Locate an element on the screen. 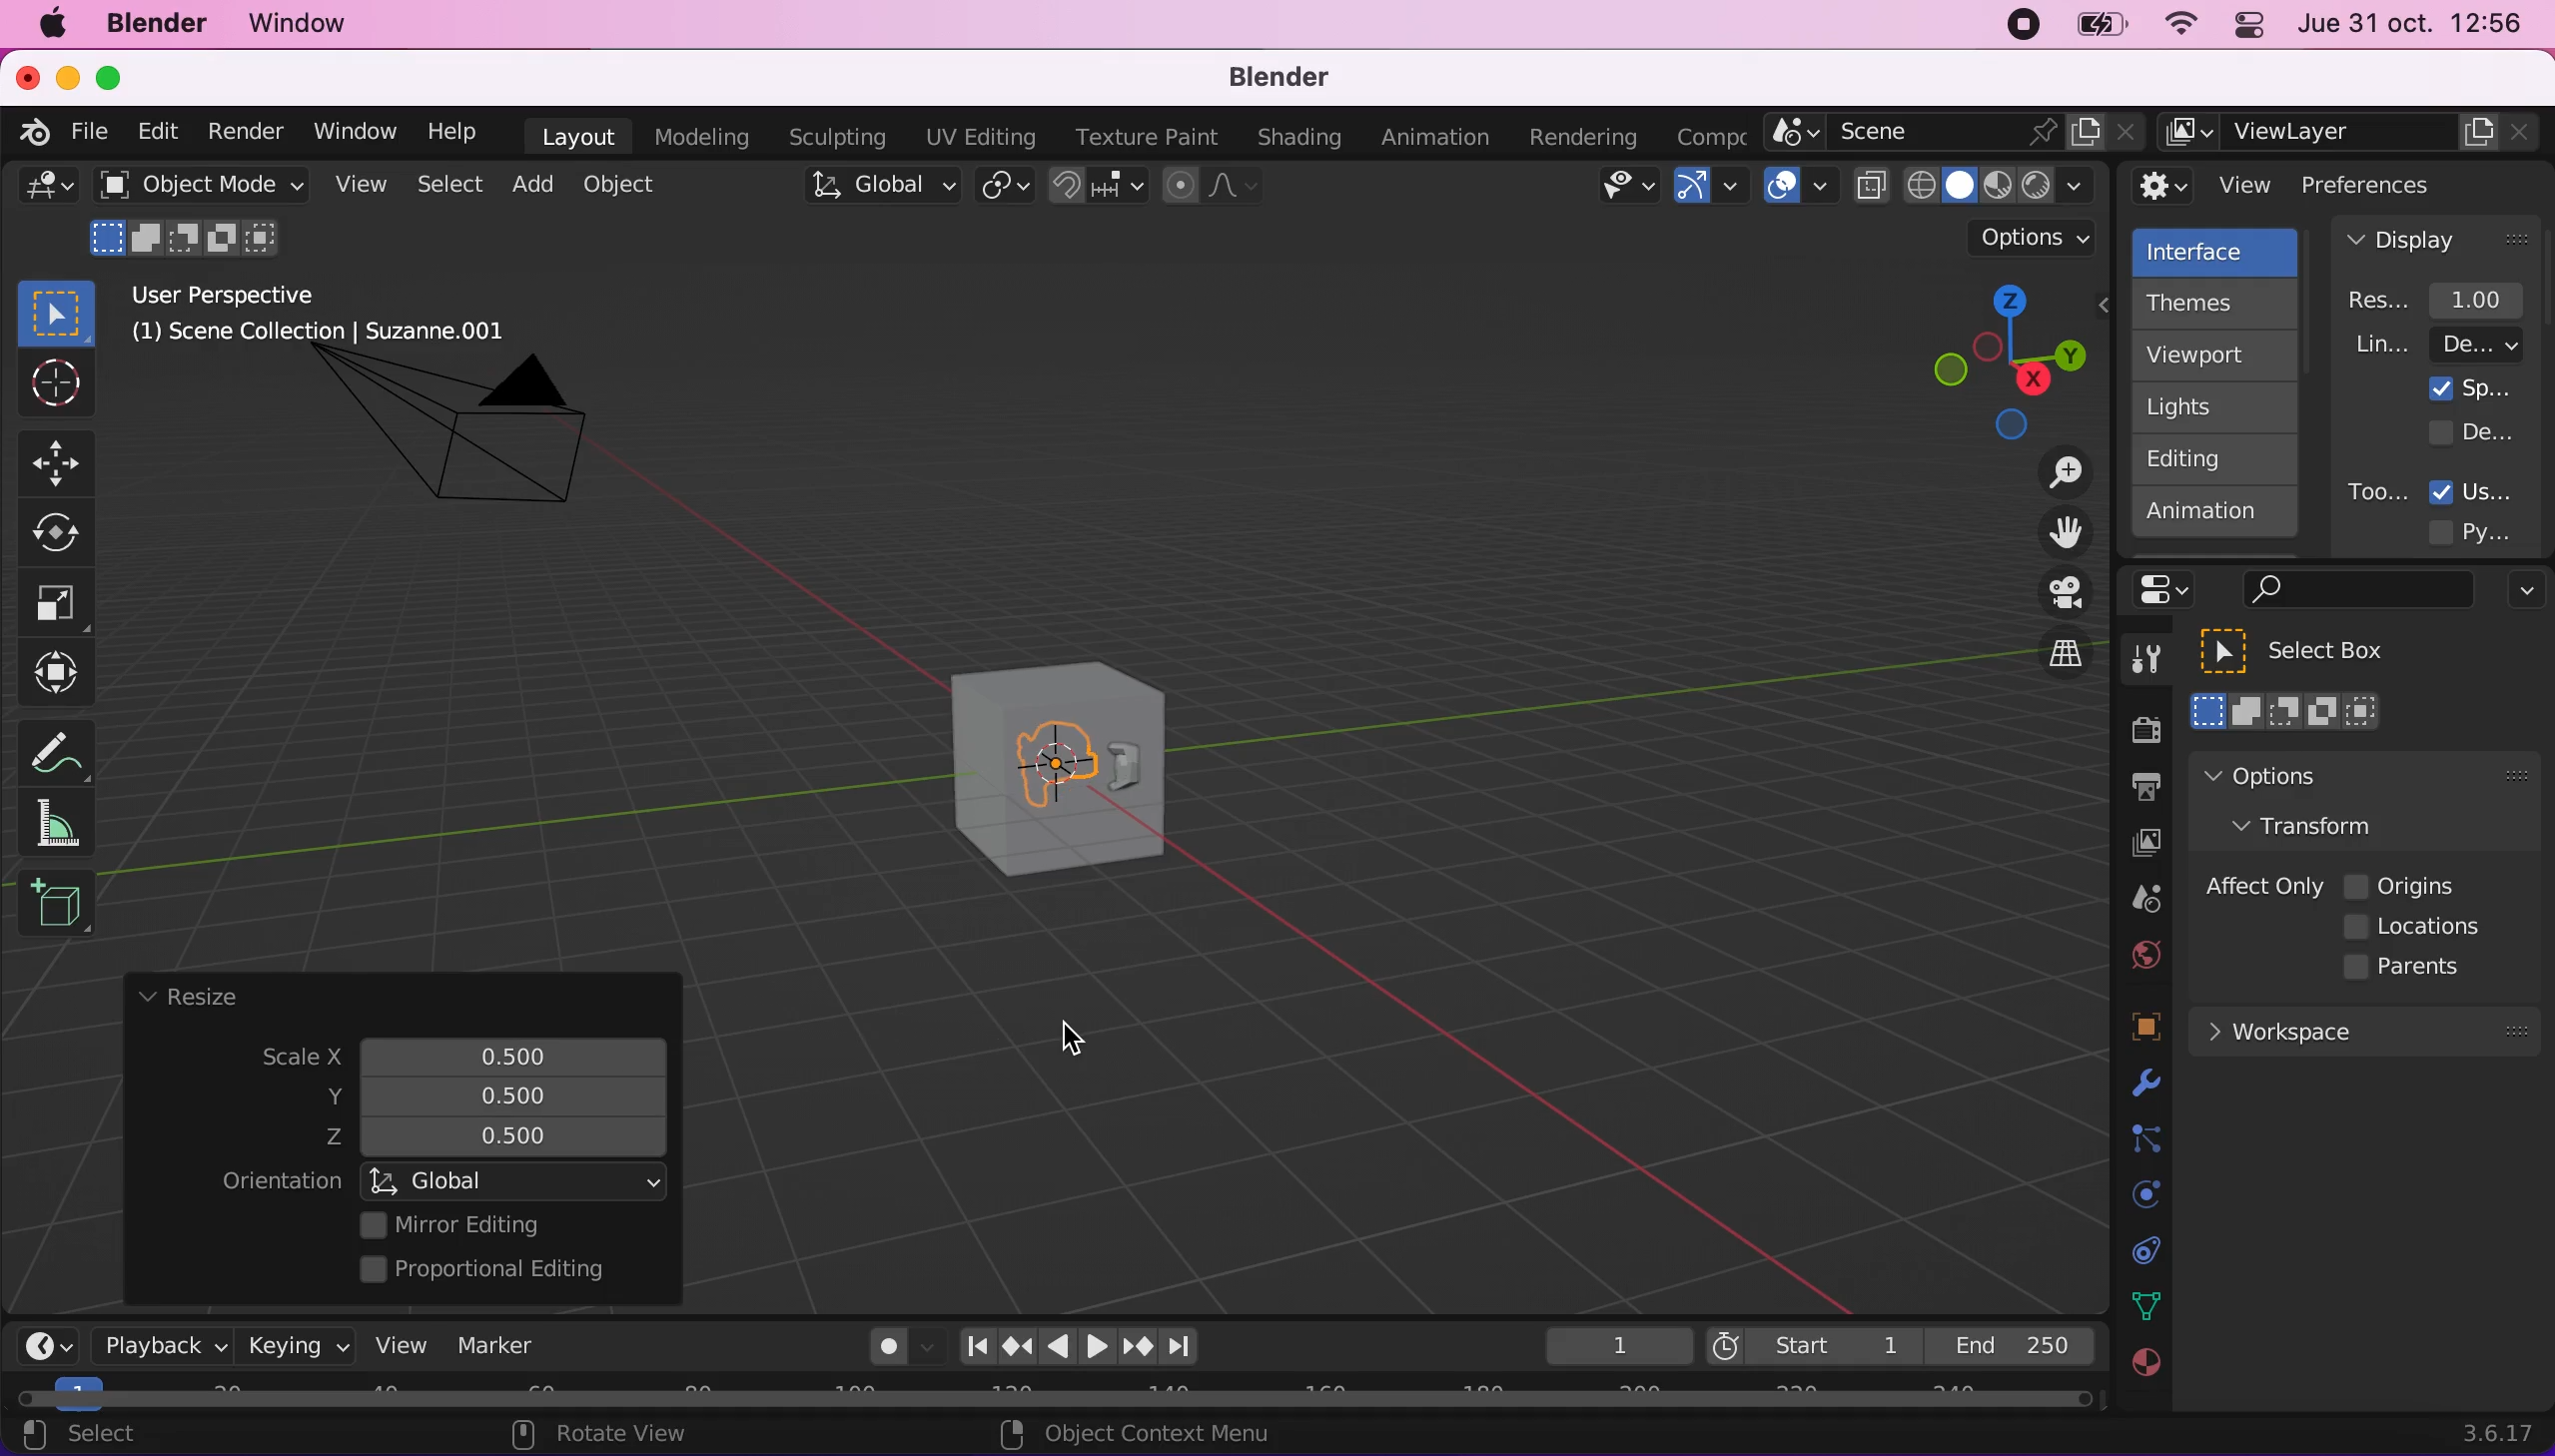 The width and height of the screenshot is (2555, 1456). jump to keyframe is located at coordinates (1017, 1346).